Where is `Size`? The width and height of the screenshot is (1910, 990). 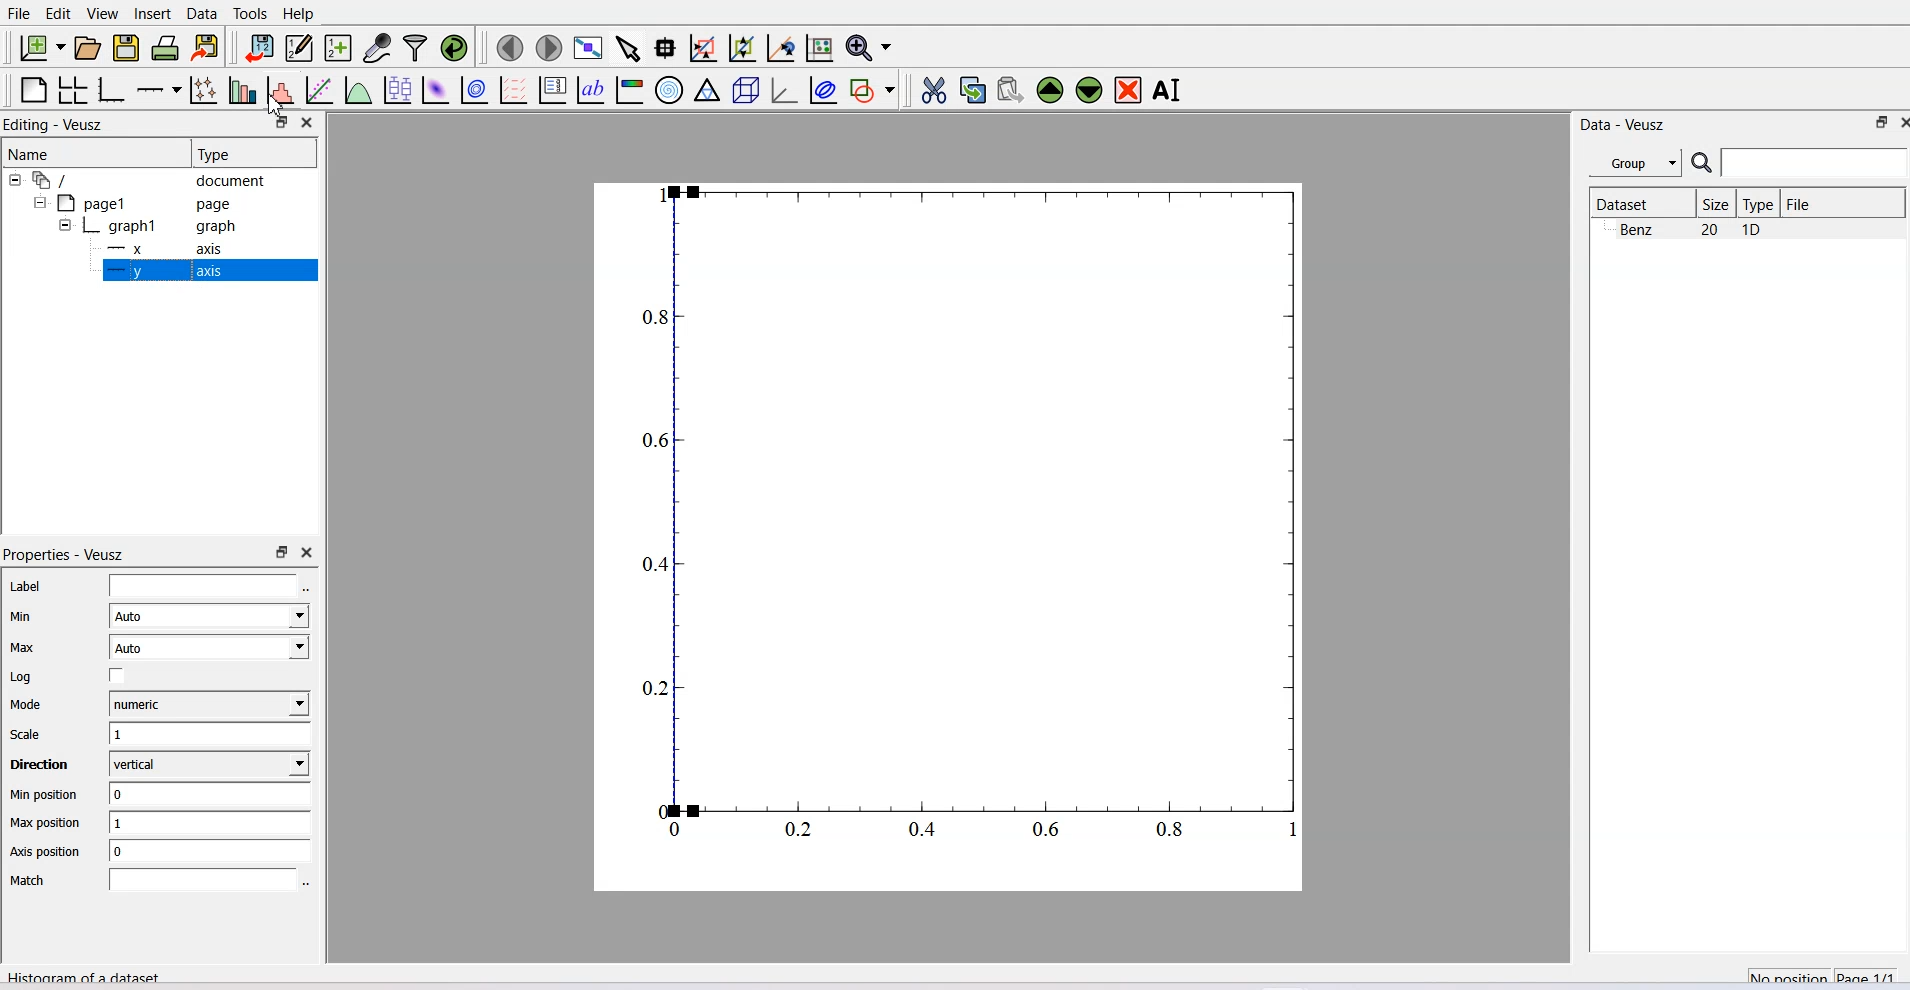 Size is located at coordinates (1717, 203).